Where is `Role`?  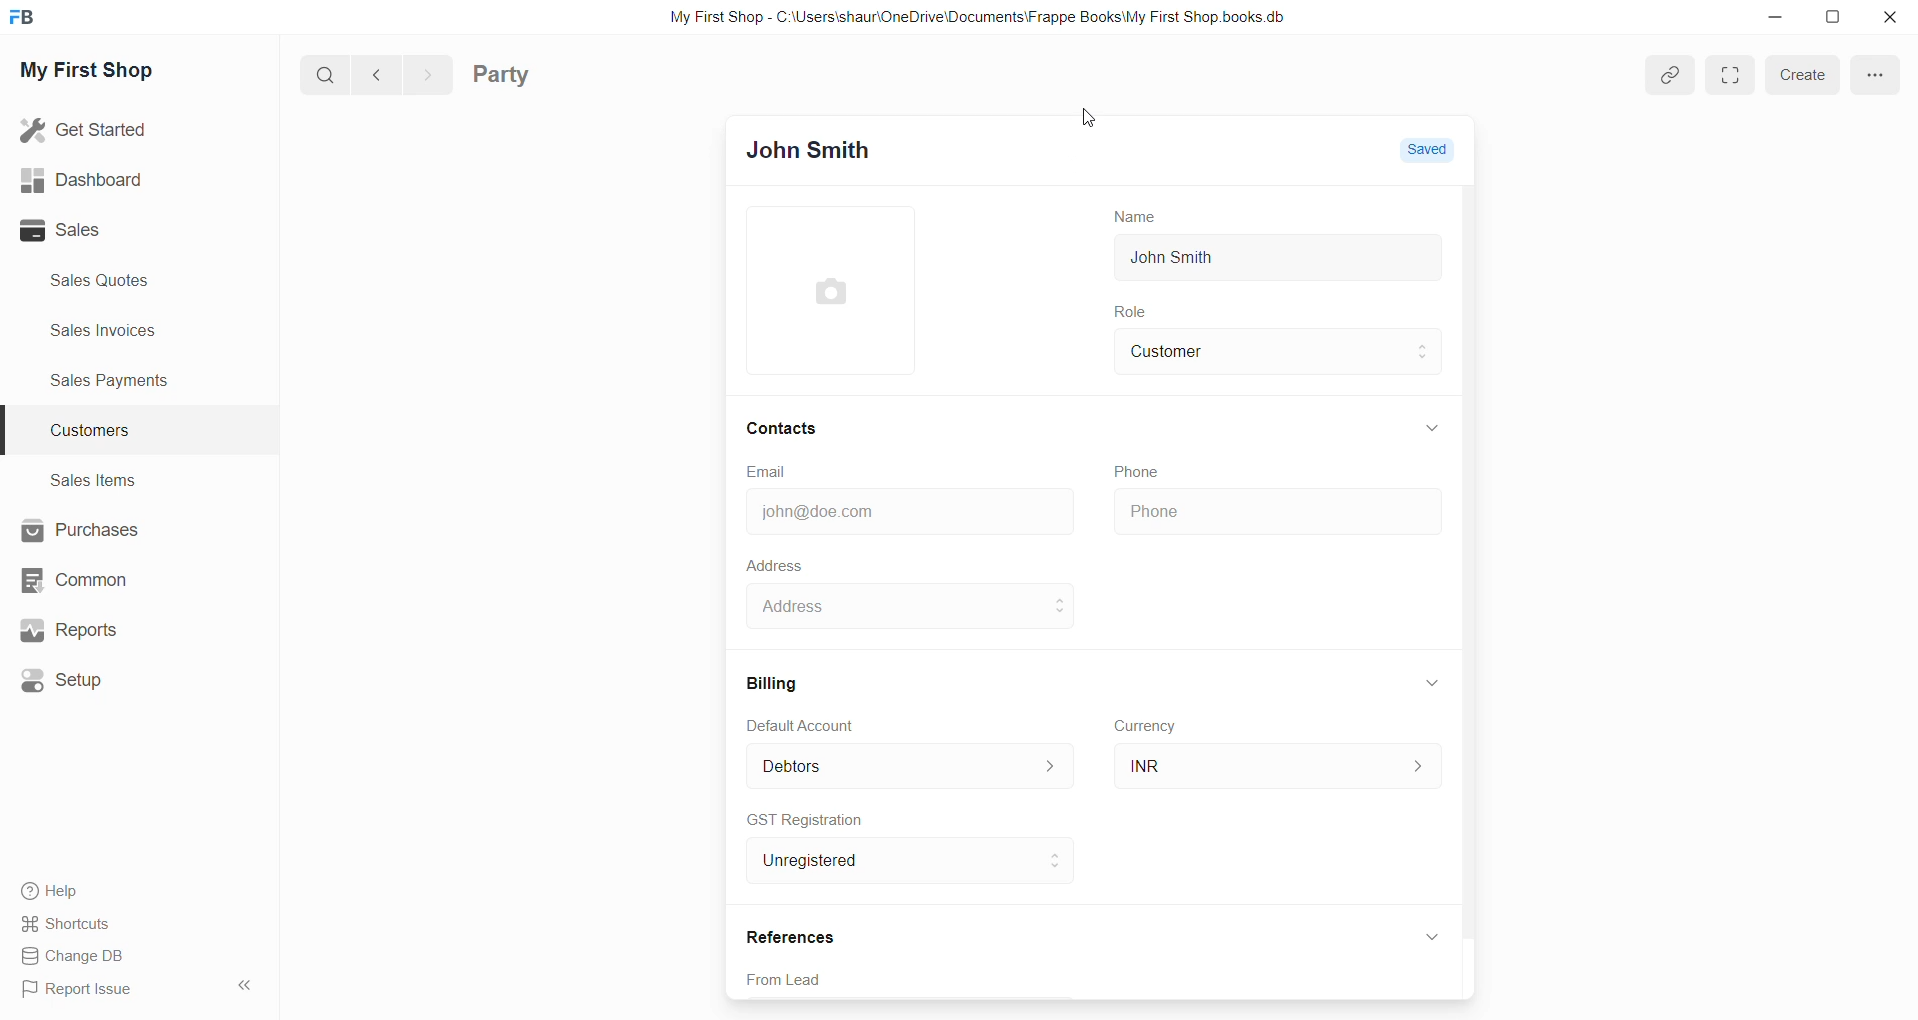
Role is located at coordinates (1137, 313).